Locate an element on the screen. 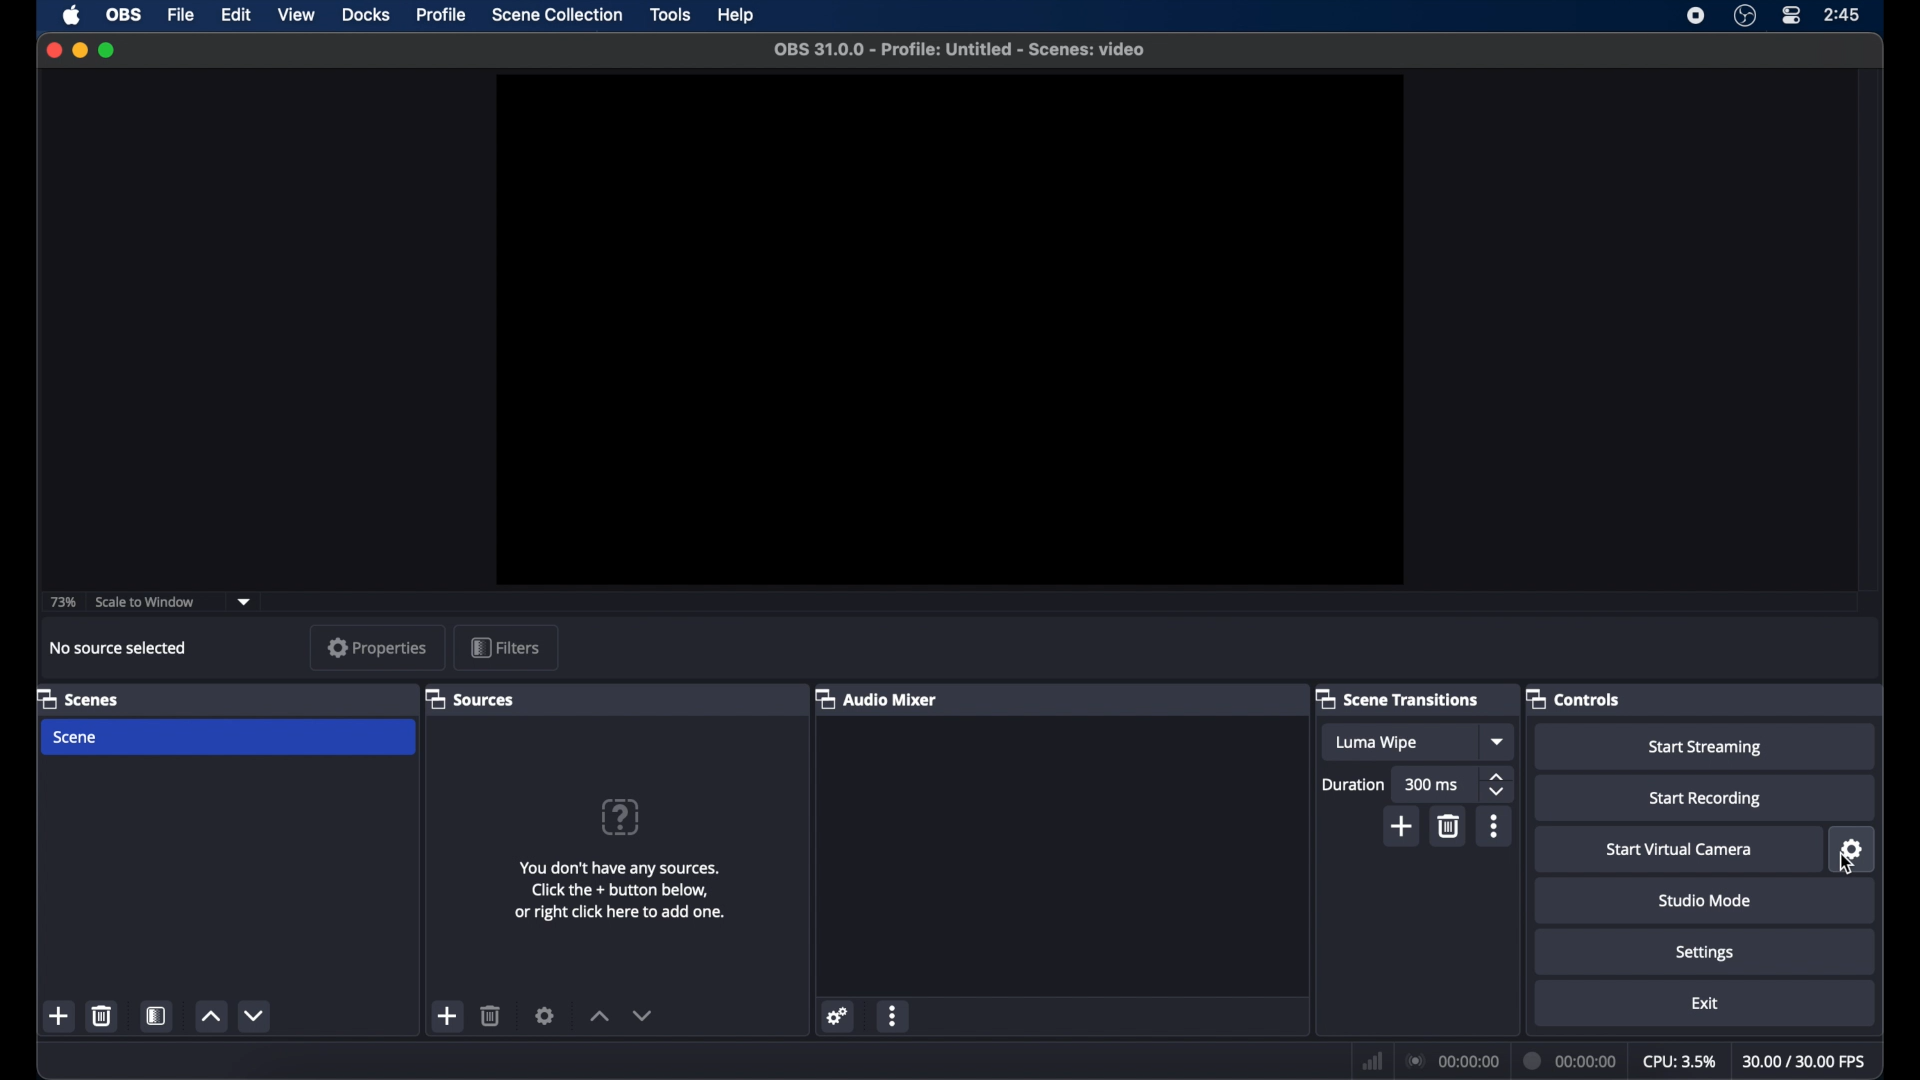 The width and height of the screenshot is (1920, 1080). preview is located at coordinates (950, 330).